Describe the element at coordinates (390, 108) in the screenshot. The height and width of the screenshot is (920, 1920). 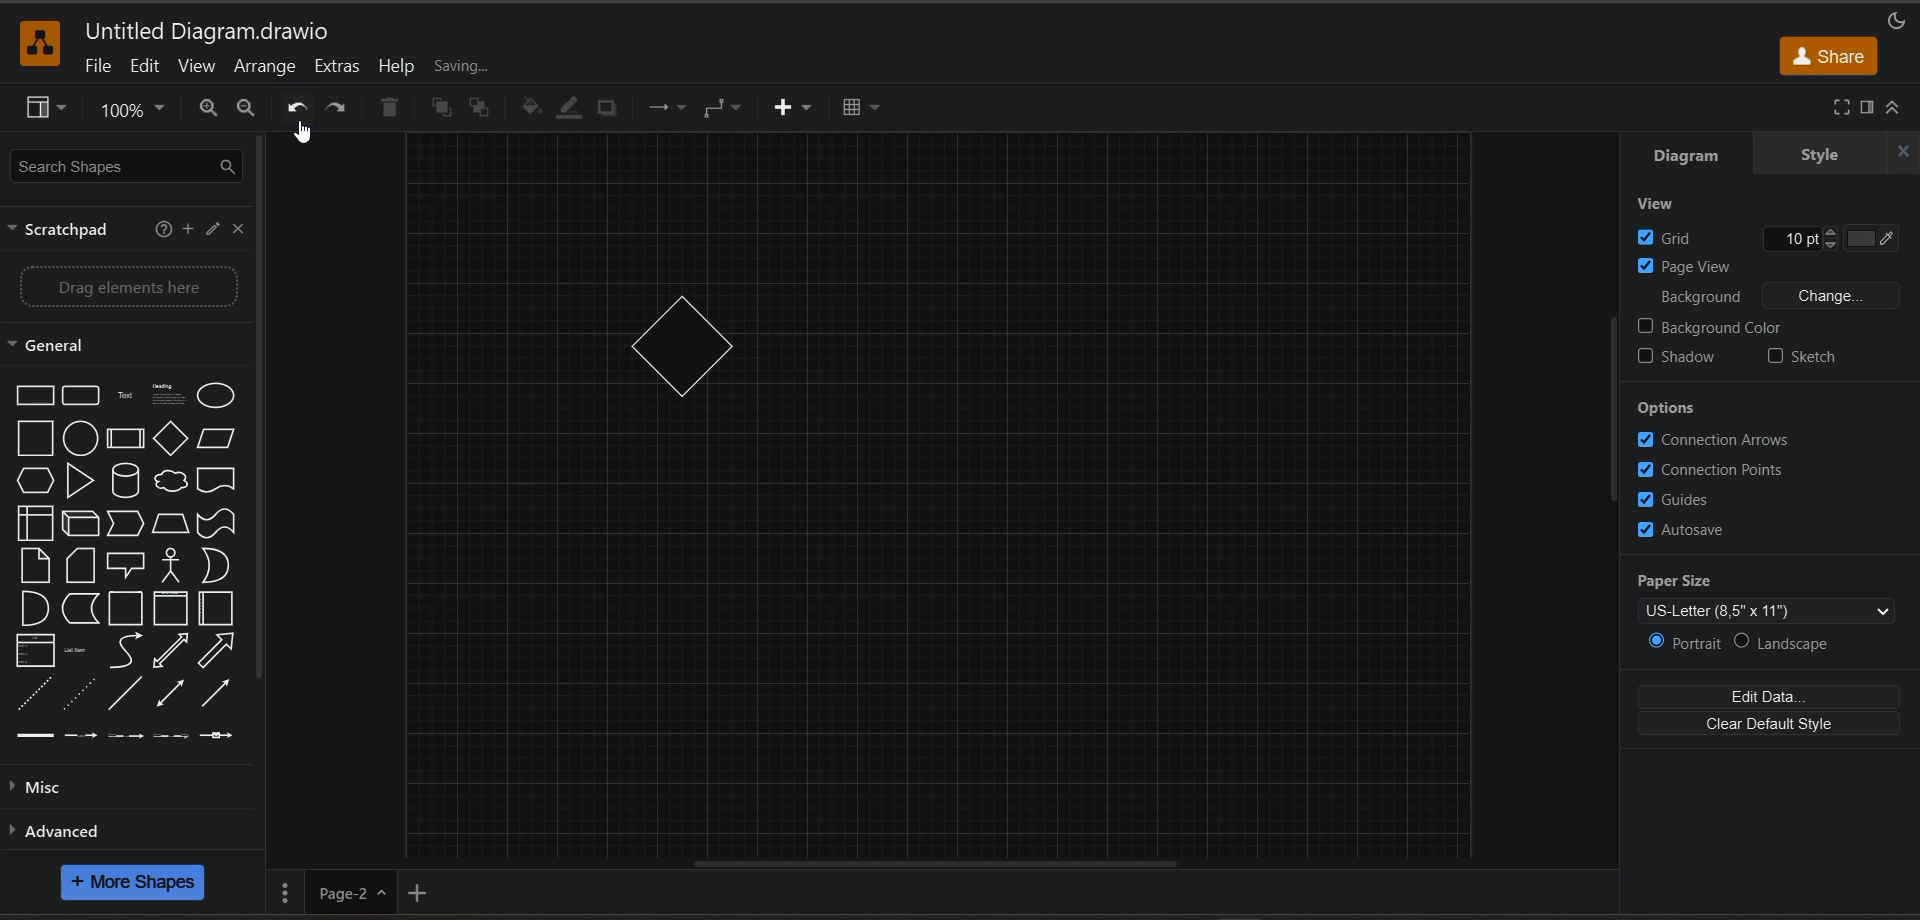
I see `delete` at that location.